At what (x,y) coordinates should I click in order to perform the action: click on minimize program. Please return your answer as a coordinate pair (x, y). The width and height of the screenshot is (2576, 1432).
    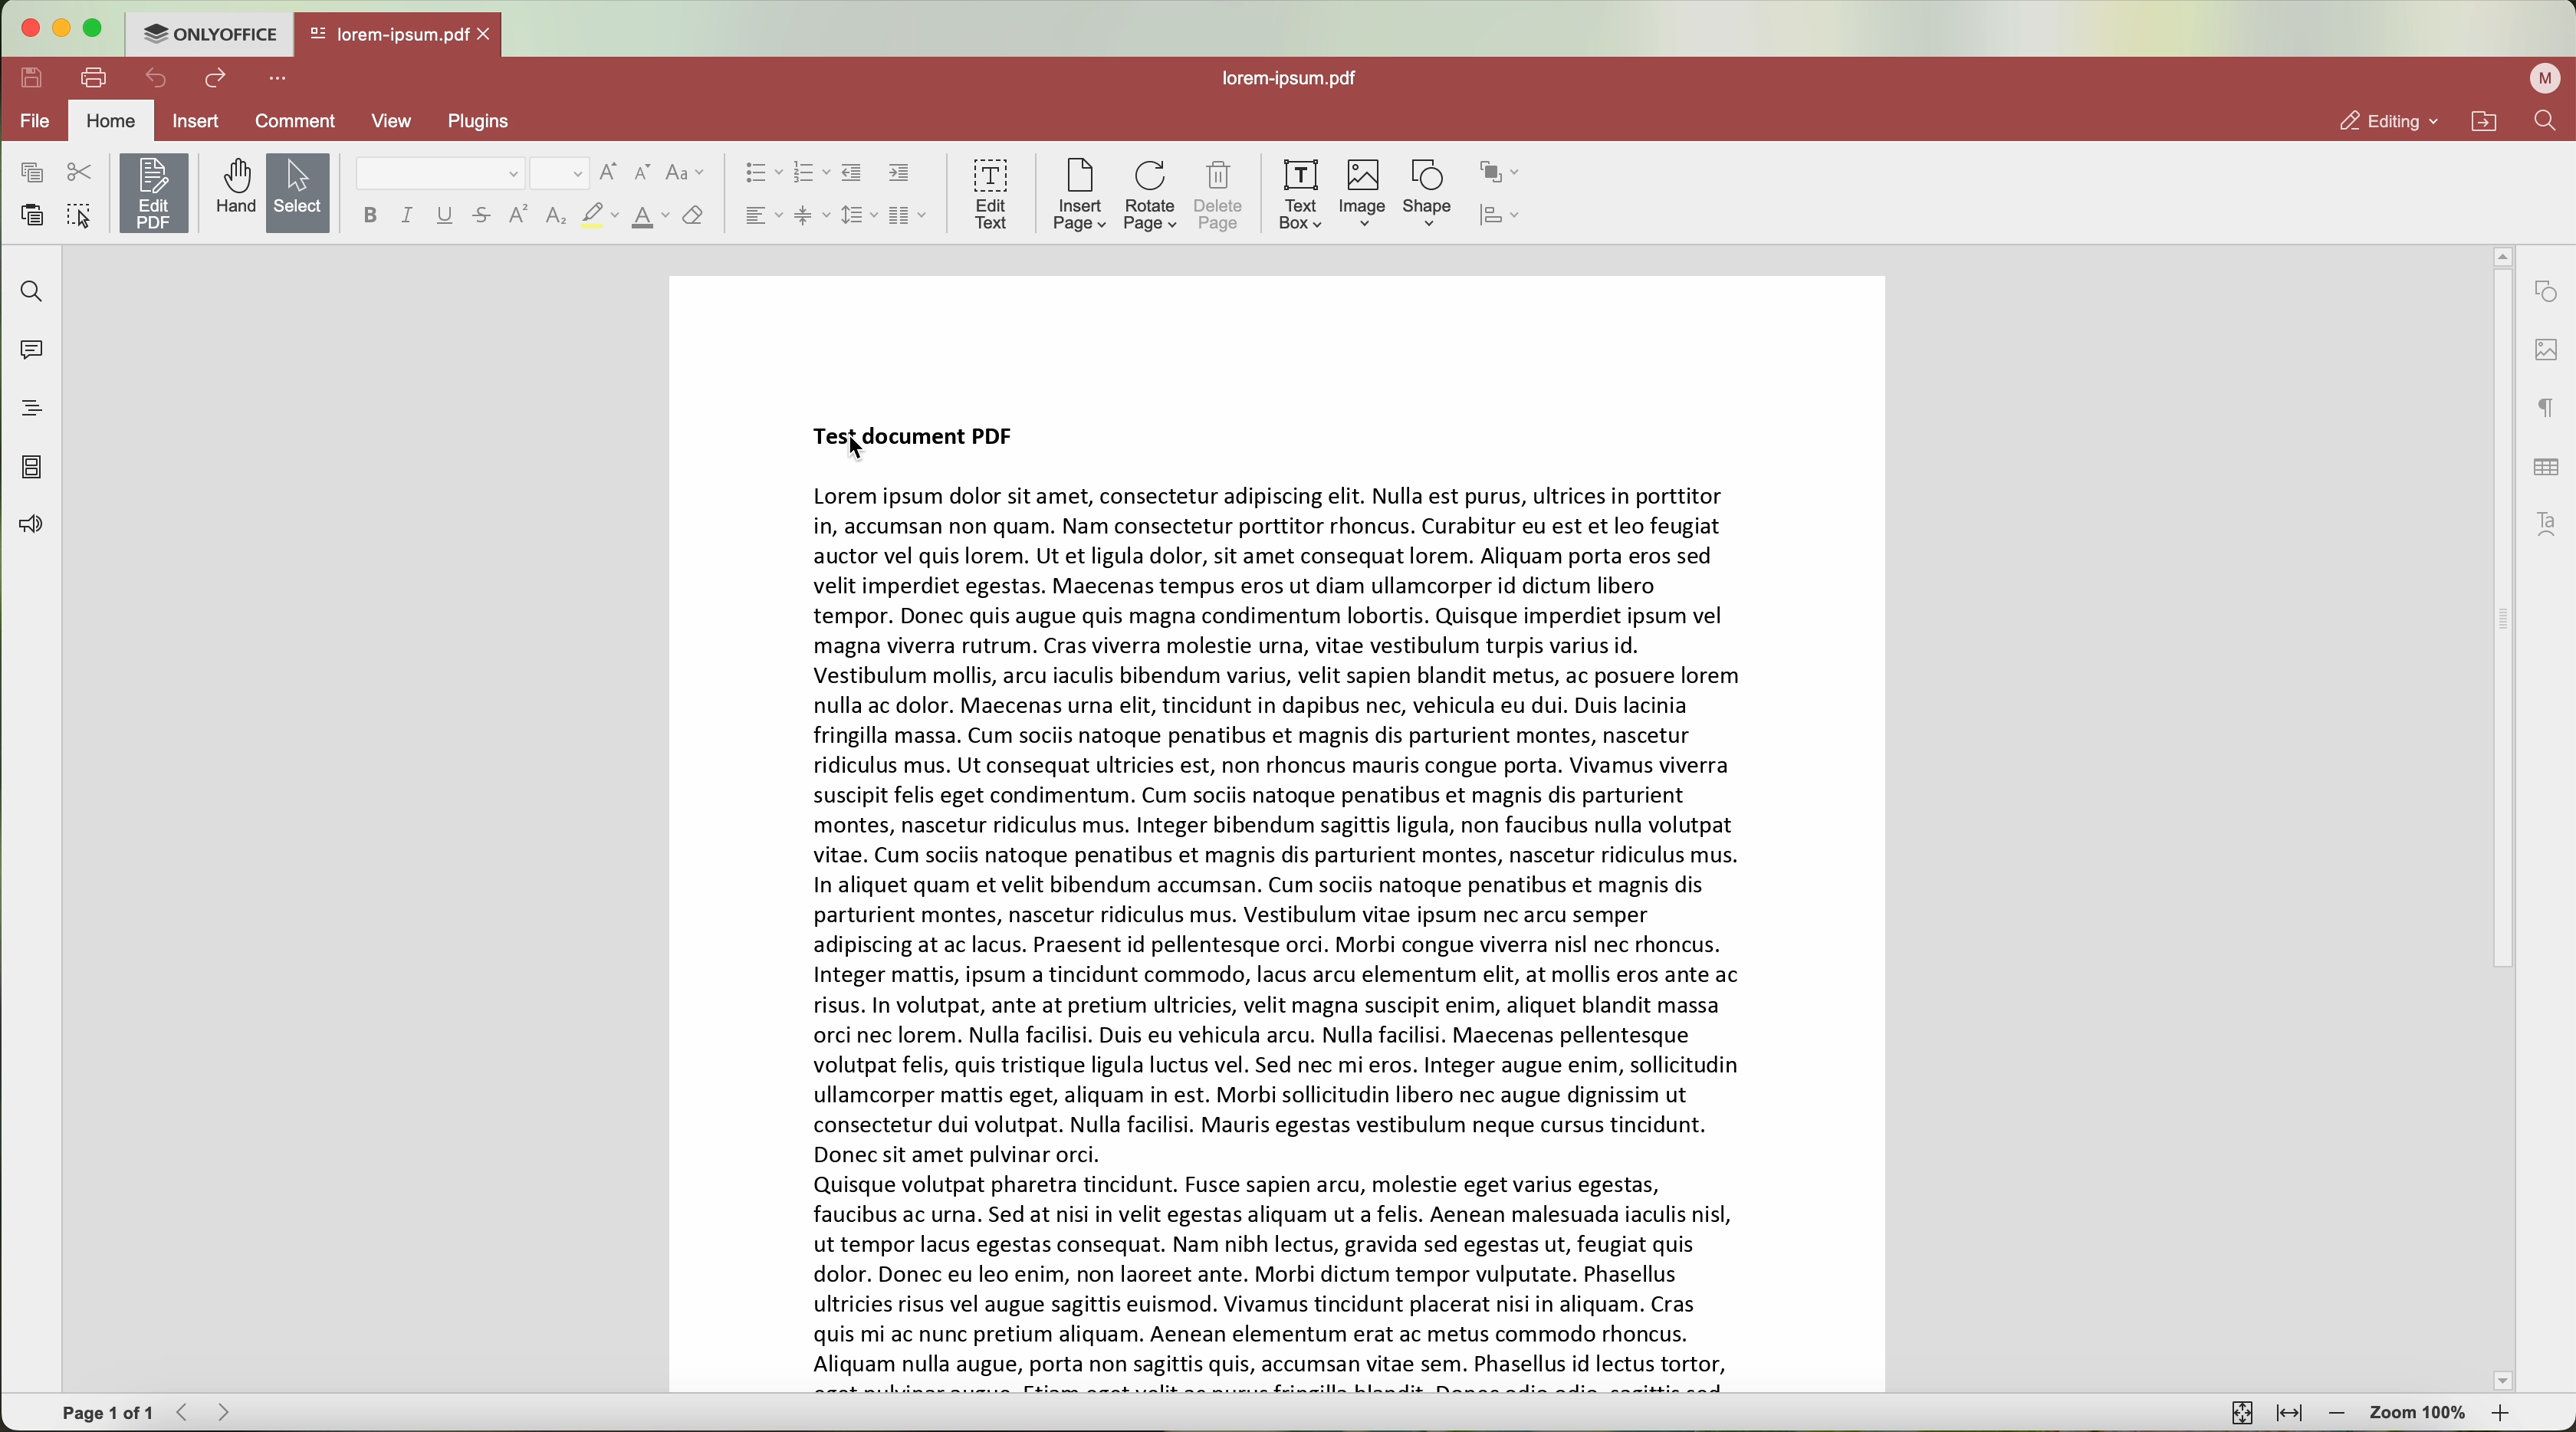
    Looking at the image, I should click on (66, 30).